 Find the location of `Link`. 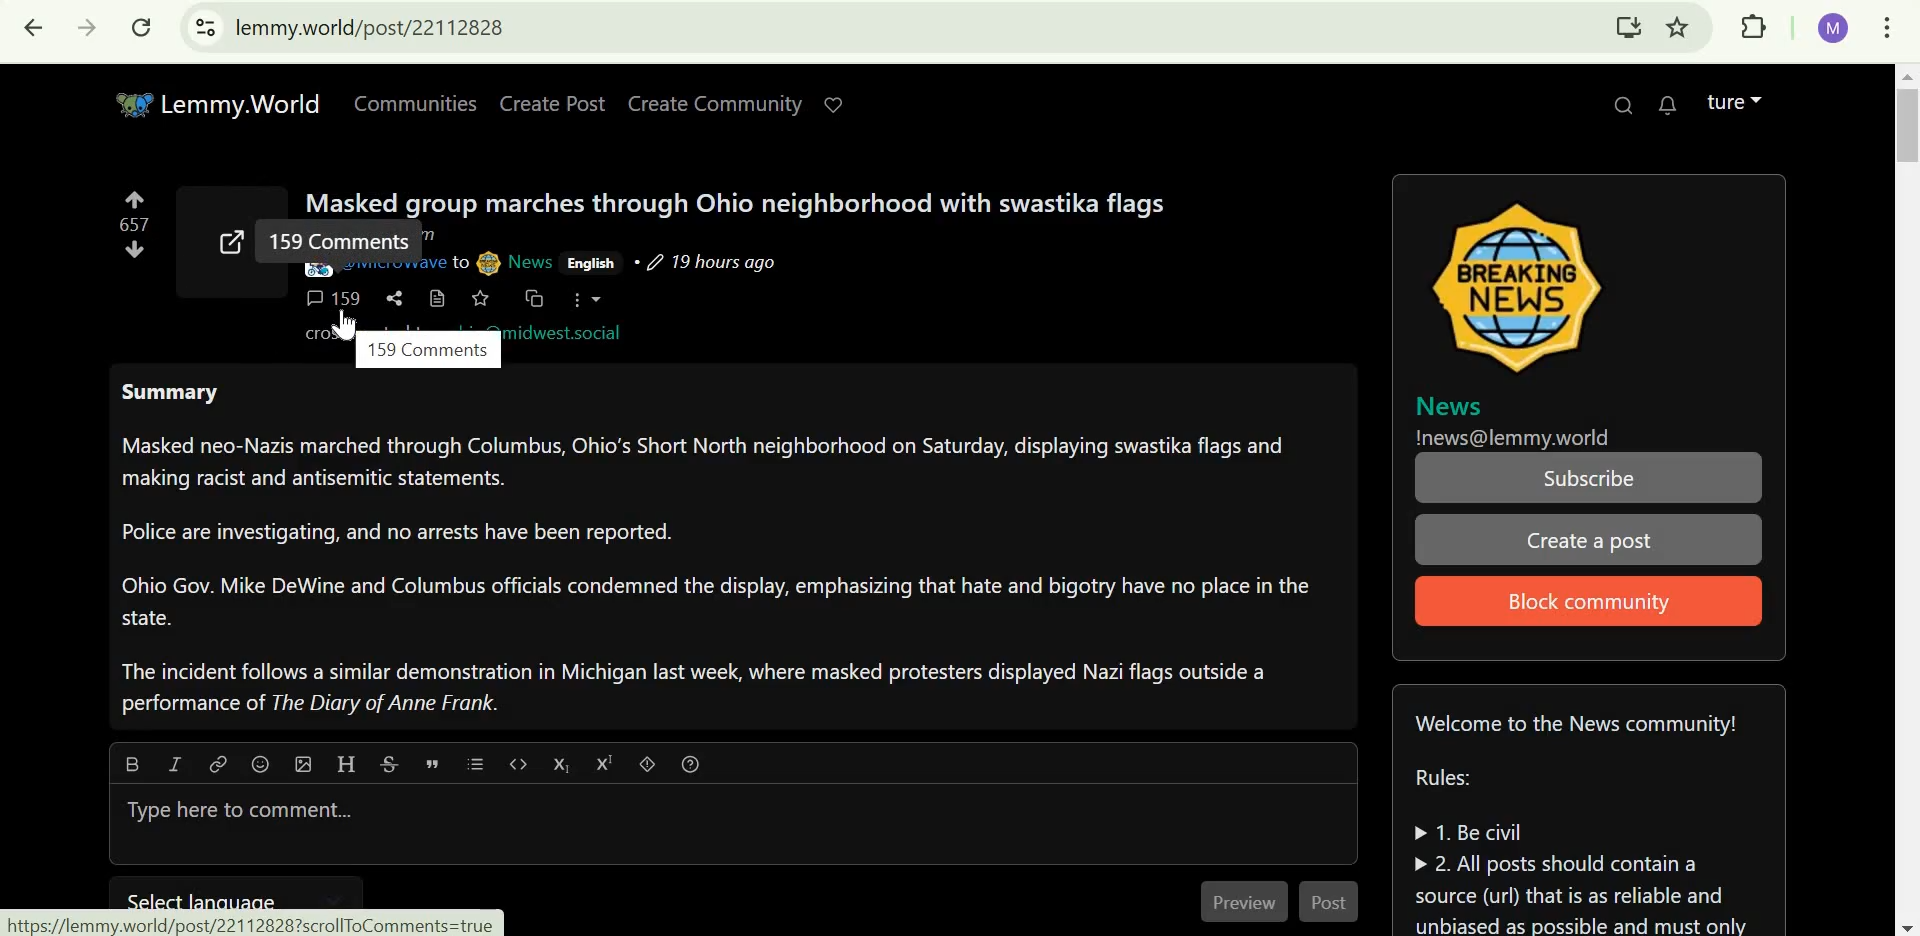

Link is located at coordinates (218, 763).